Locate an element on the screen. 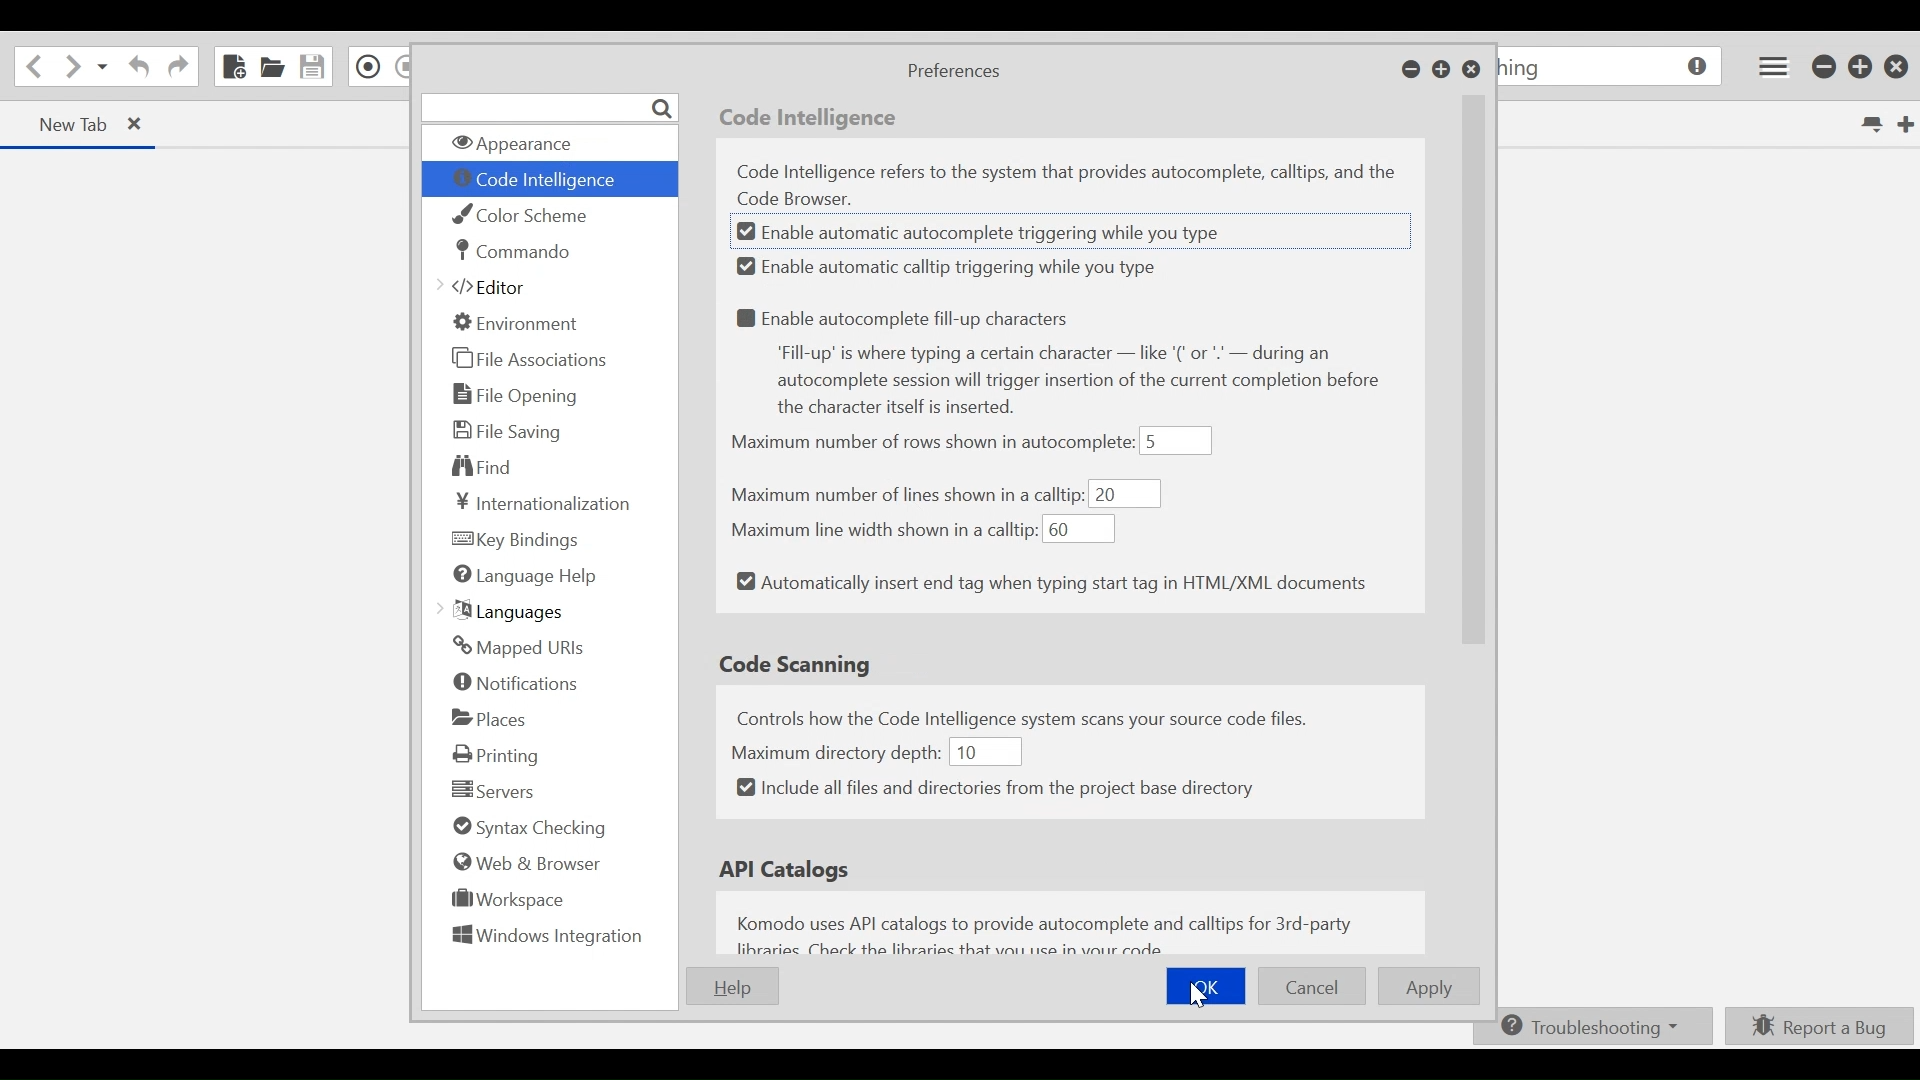 This screenshot has height=1080, width=1920. minimize is located at coordinates (1825, 68).